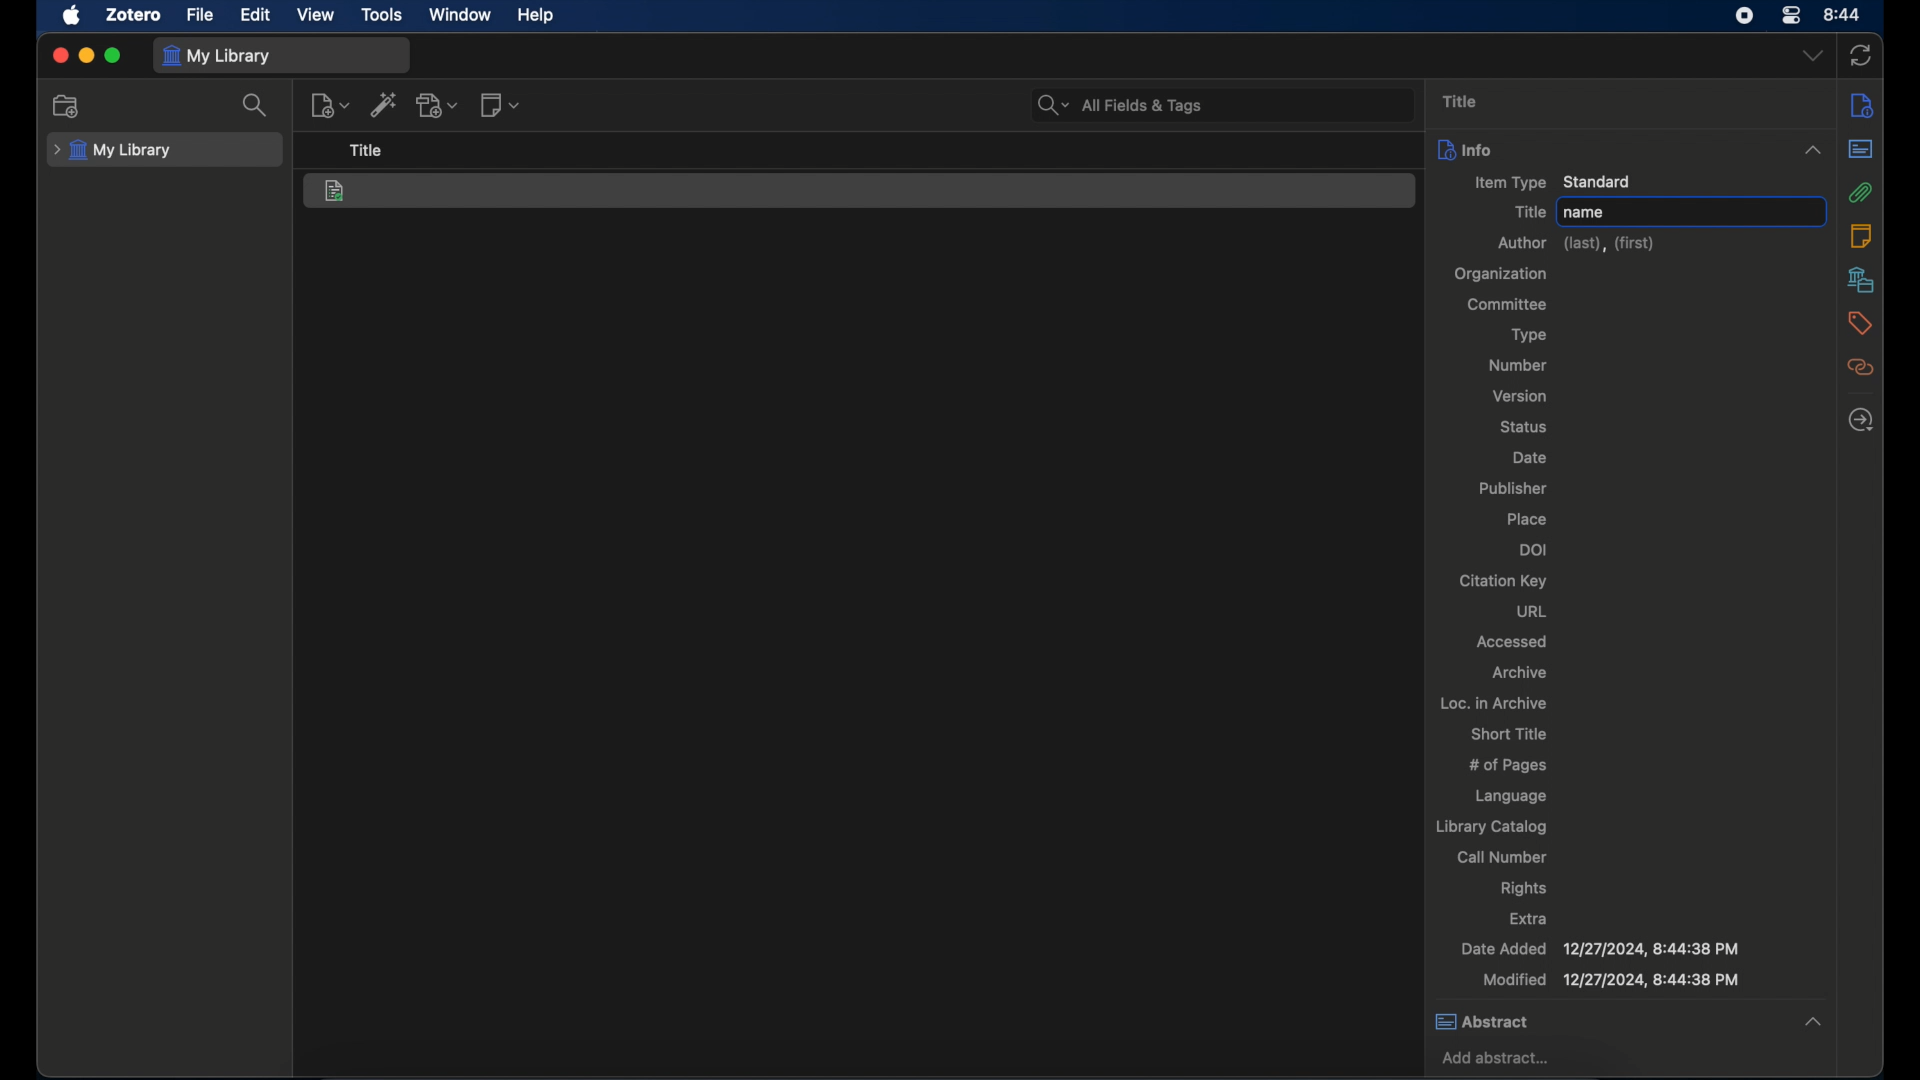  What do you see at coordinates (1586, 213) in the screenshot?
I see `name` at bounding box center [1586, 213].